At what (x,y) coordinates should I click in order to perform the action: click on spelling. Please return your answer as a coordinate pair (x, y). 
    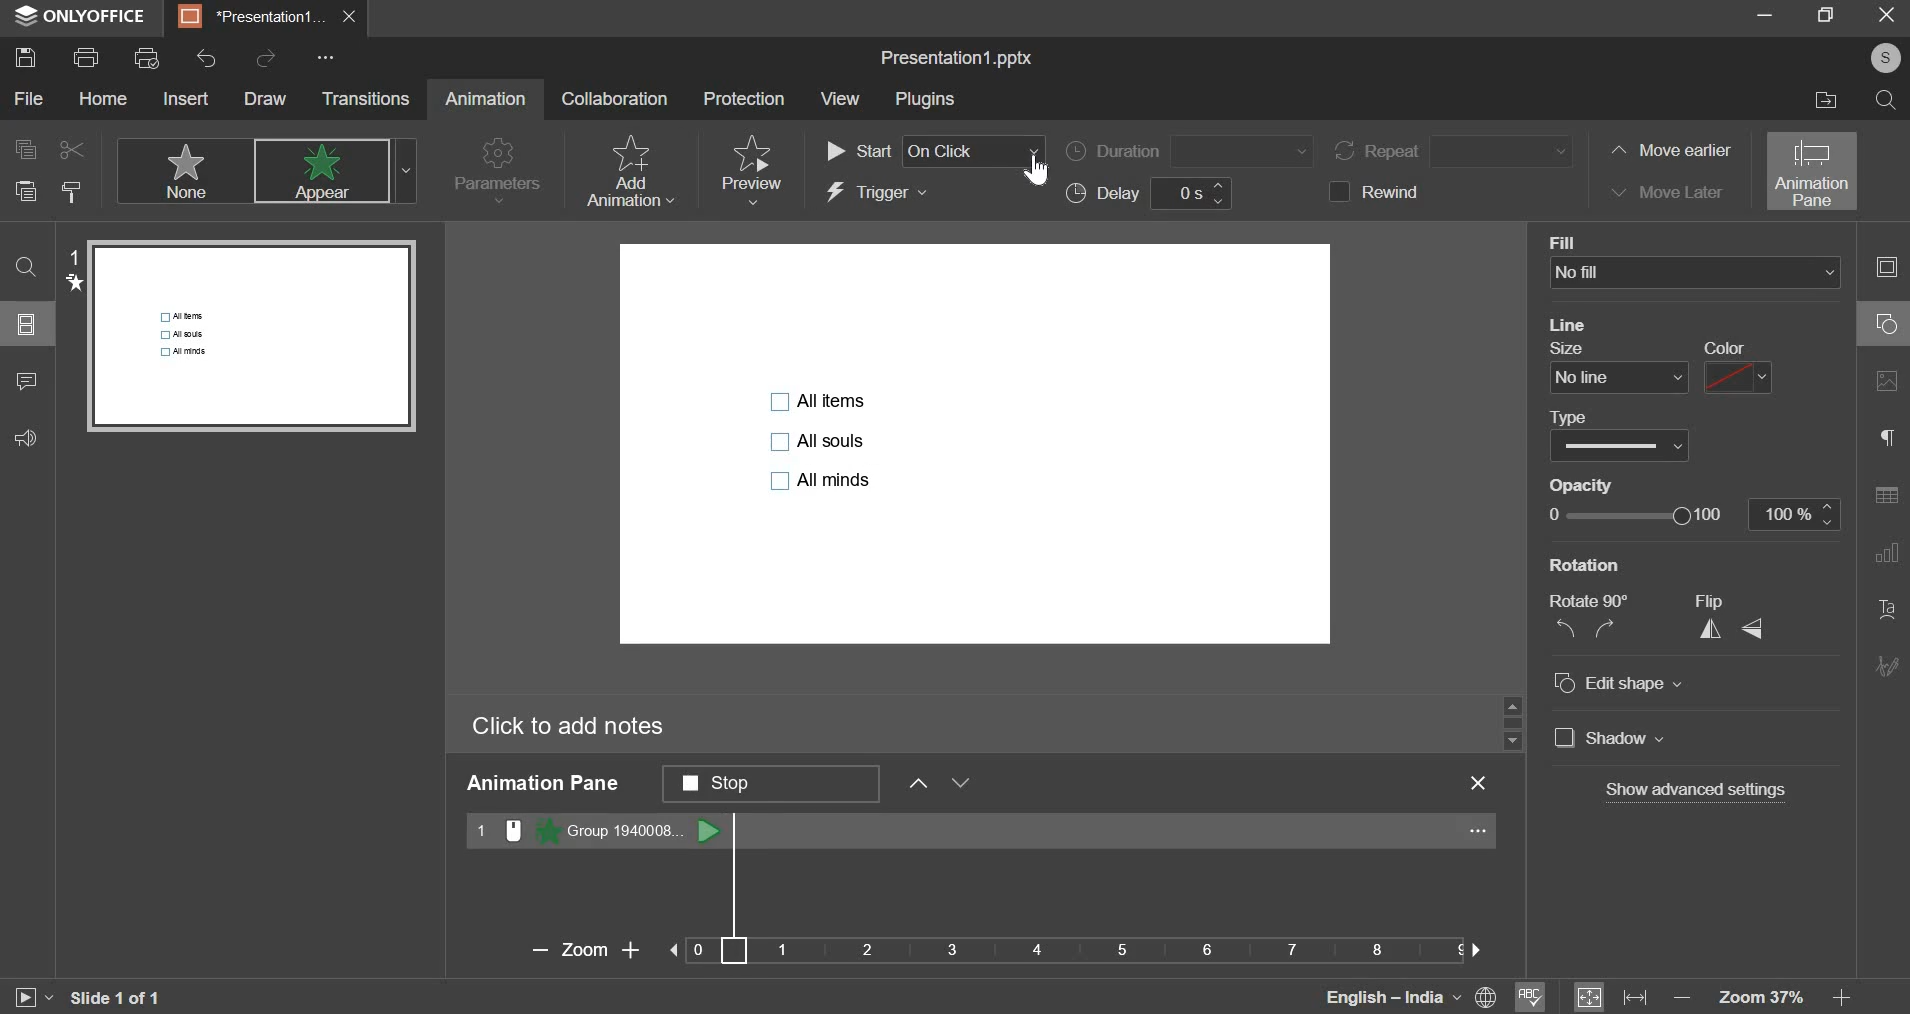
    Looking at the image, I should click on (1531, 994).